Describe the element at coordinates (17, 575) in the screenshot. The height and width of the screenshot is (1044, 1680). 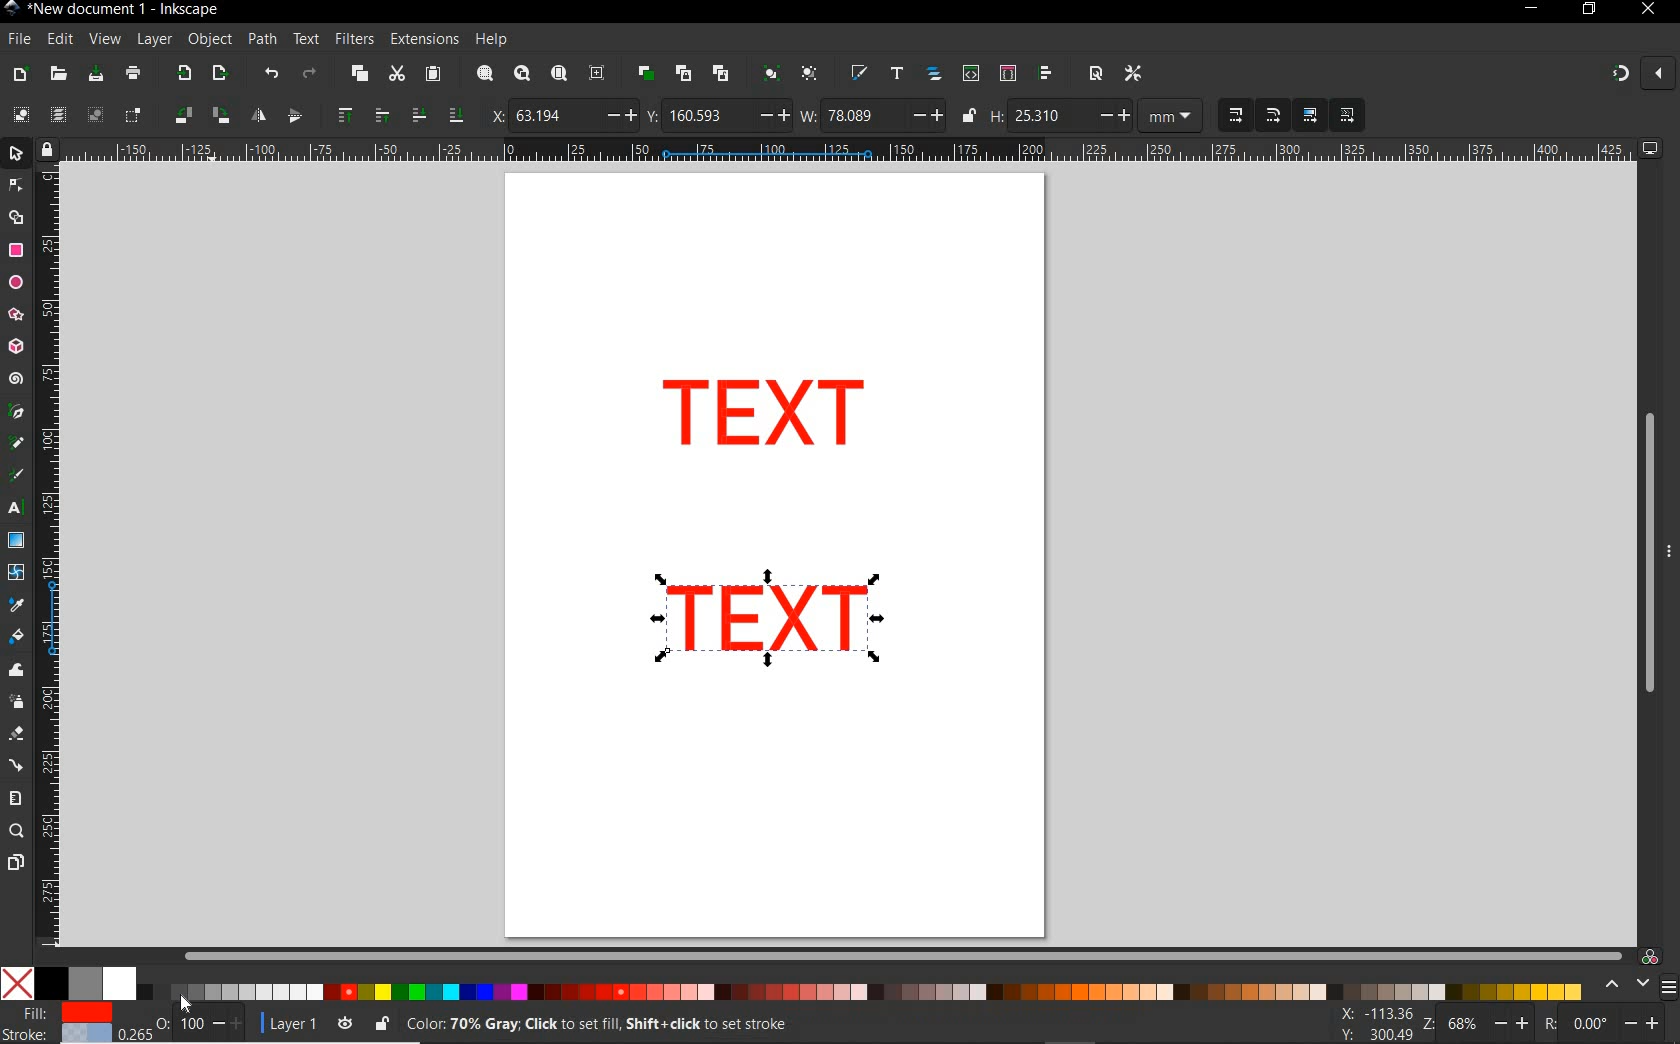
I see `mesh tool` at that location.